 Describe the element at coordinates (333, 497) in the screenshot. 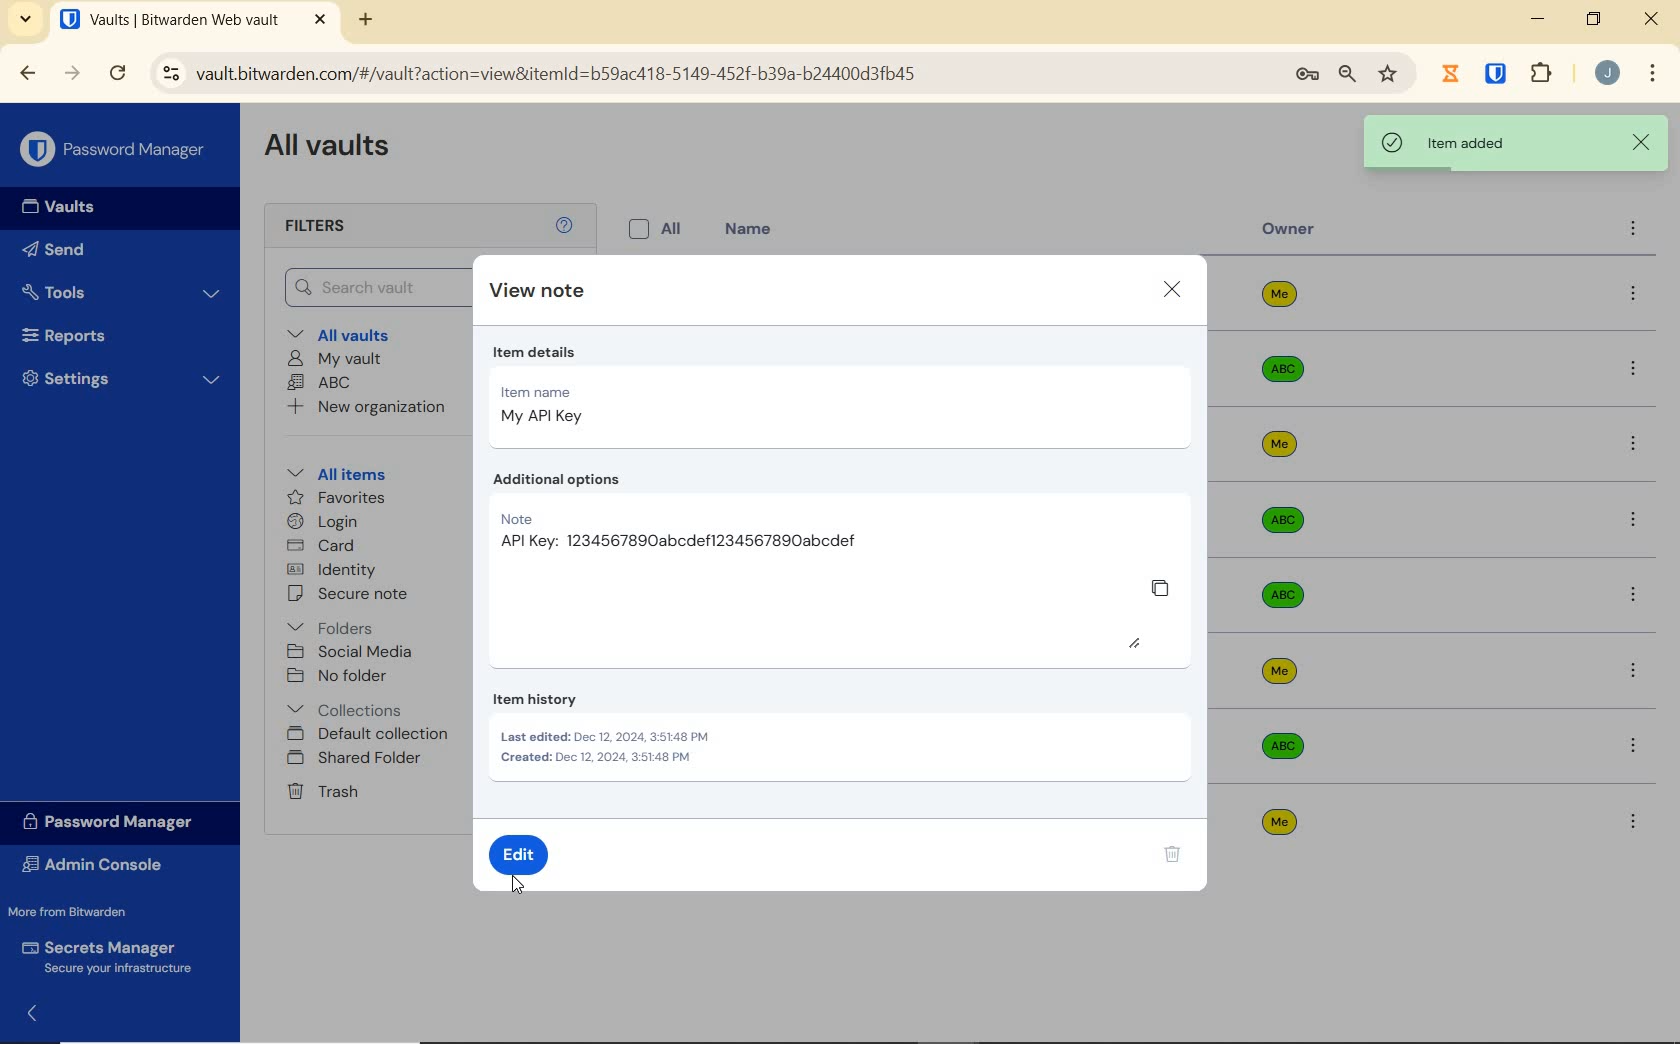

I see `favorites` at that location.